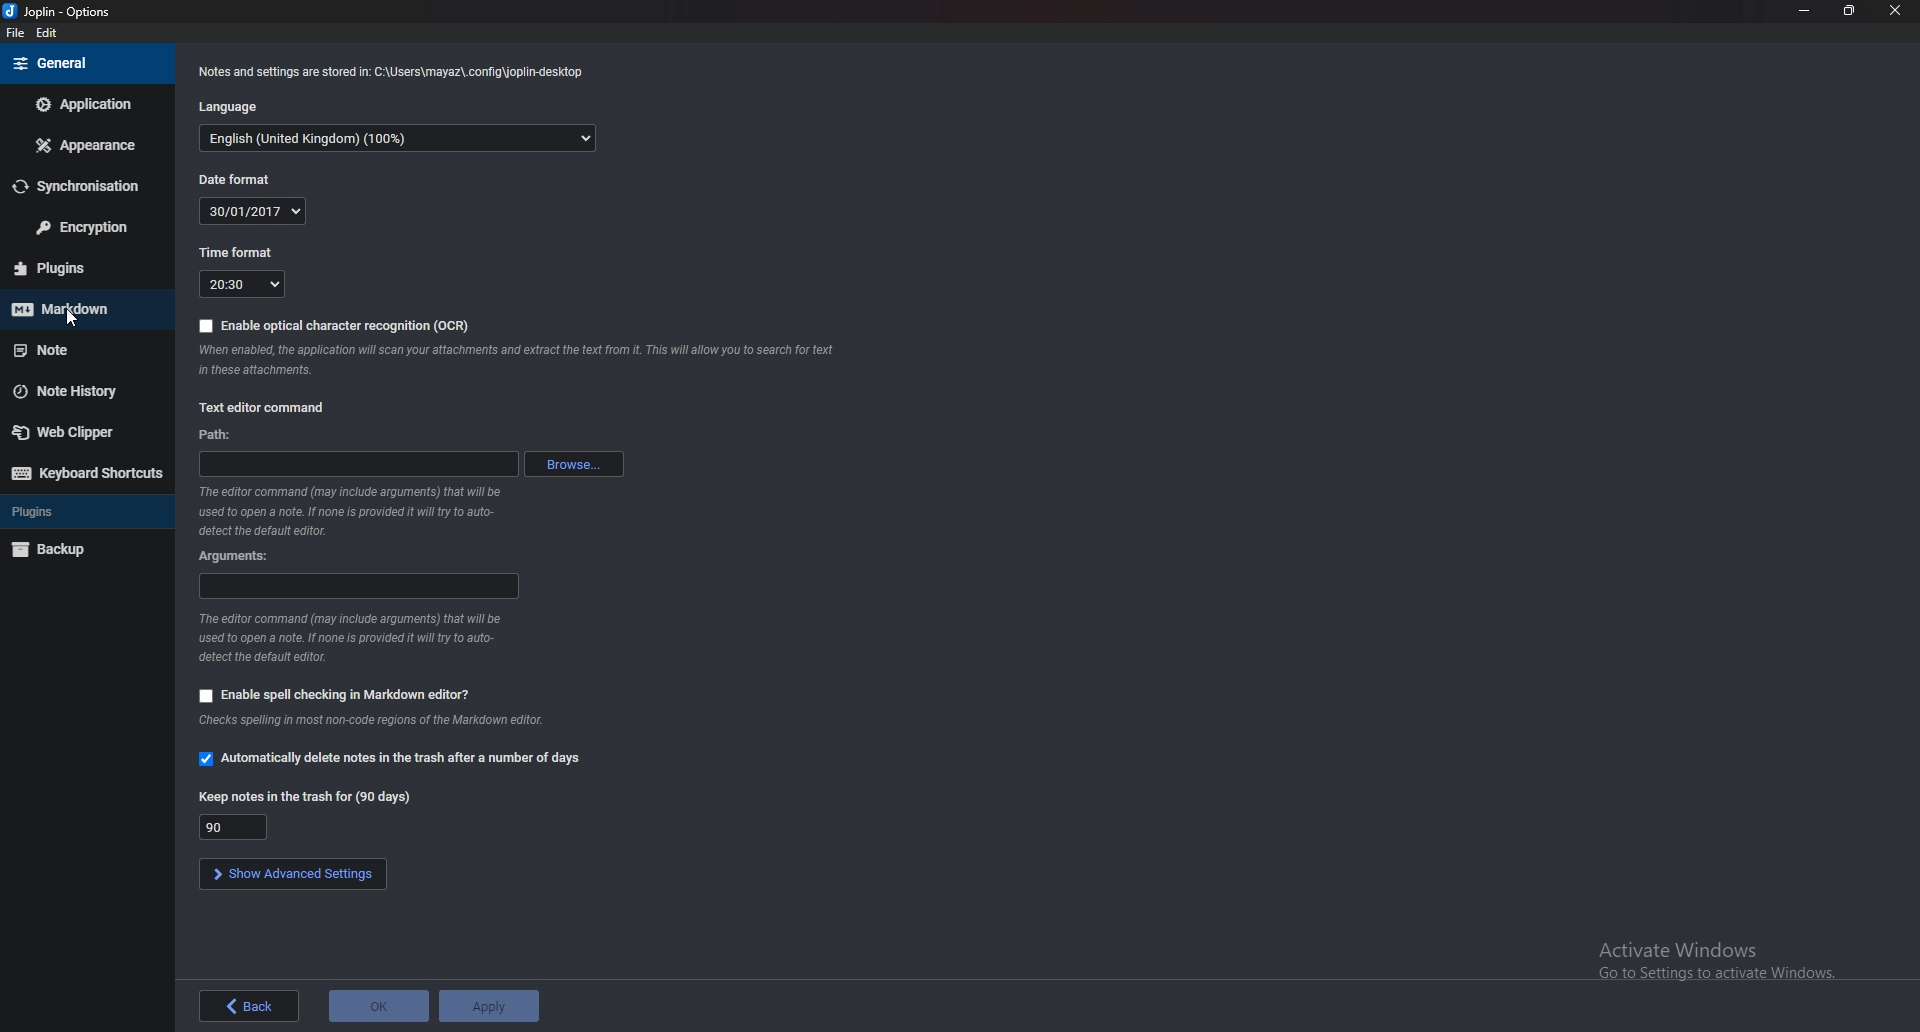  What do you see at coordinates (241, 284) in the screenshot?
I see `20:30` at bounding box center [241, 284].